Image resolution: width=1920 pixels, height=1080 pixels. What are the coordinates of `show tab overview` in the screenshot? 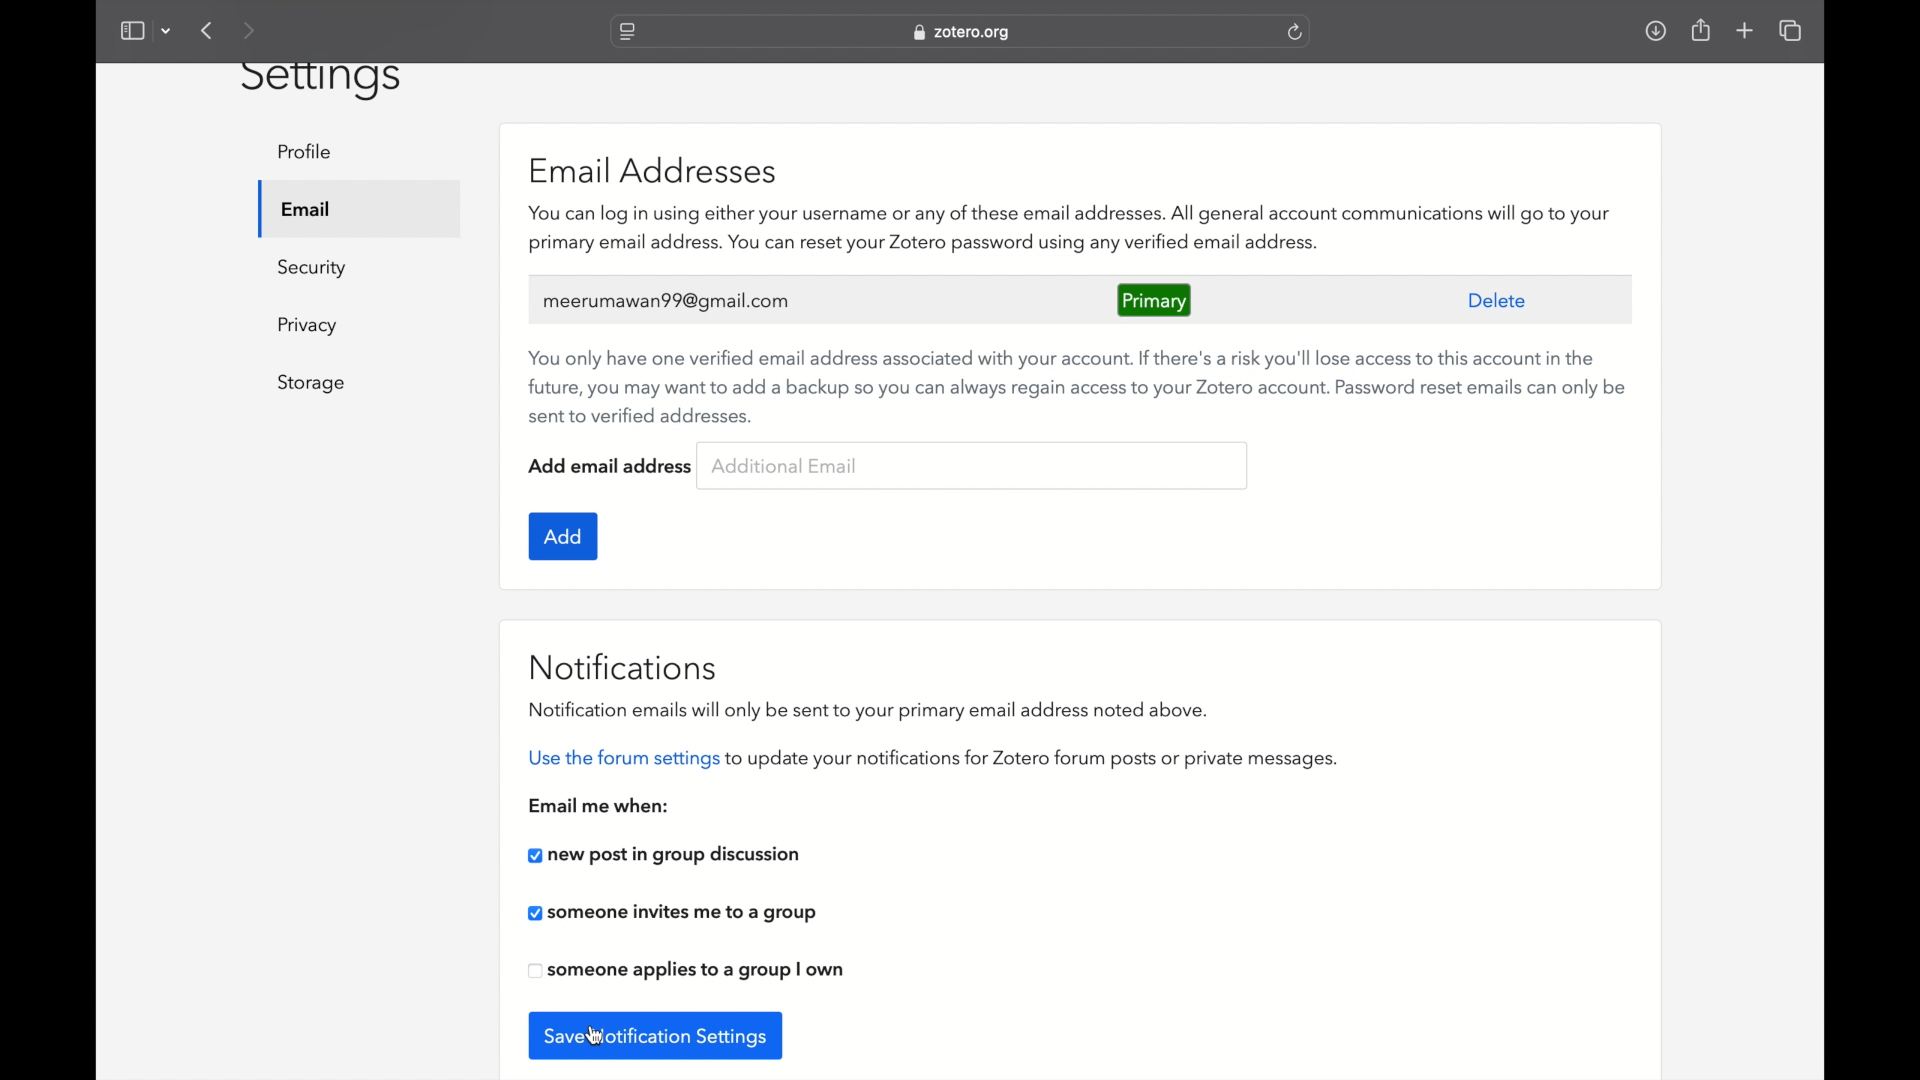 It's located at (1790, 30).